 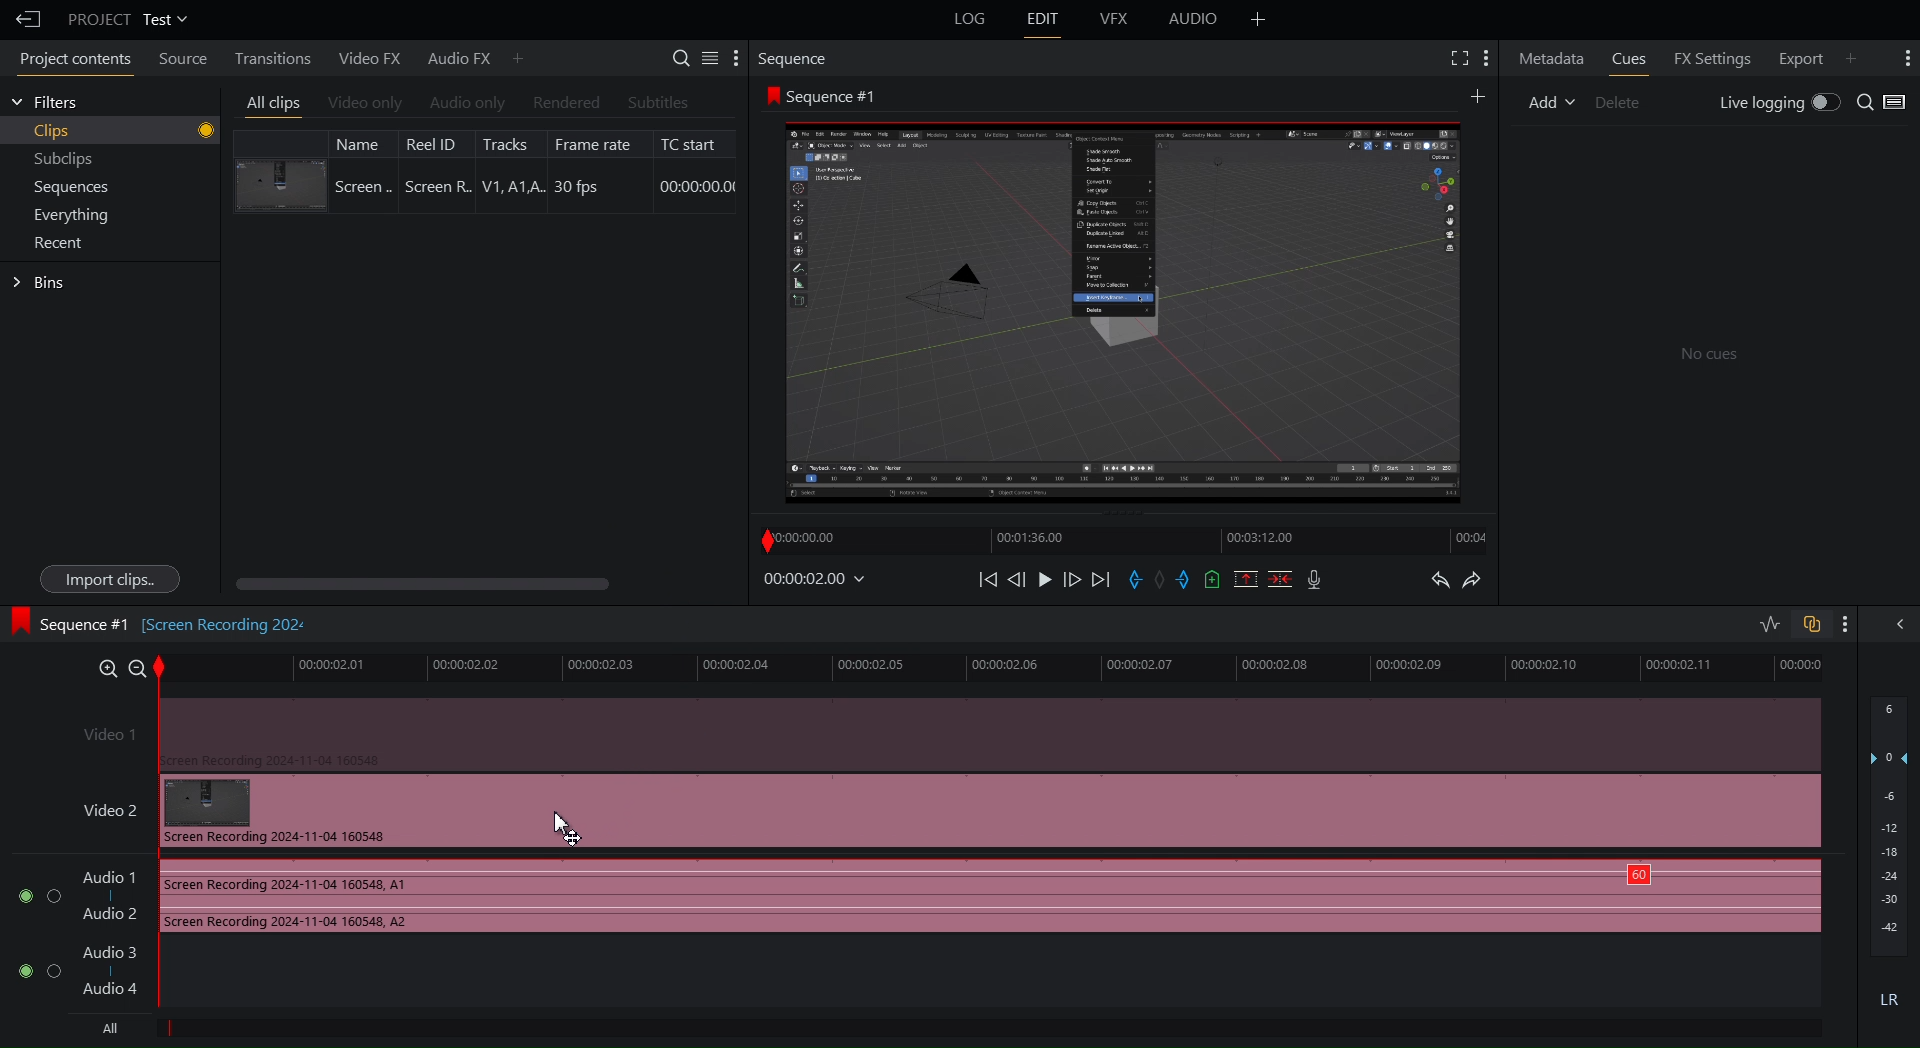 What do you see at coordinates (70, 62) in the screenshot?
I see `Project contents` at bounding box center [70, 62].